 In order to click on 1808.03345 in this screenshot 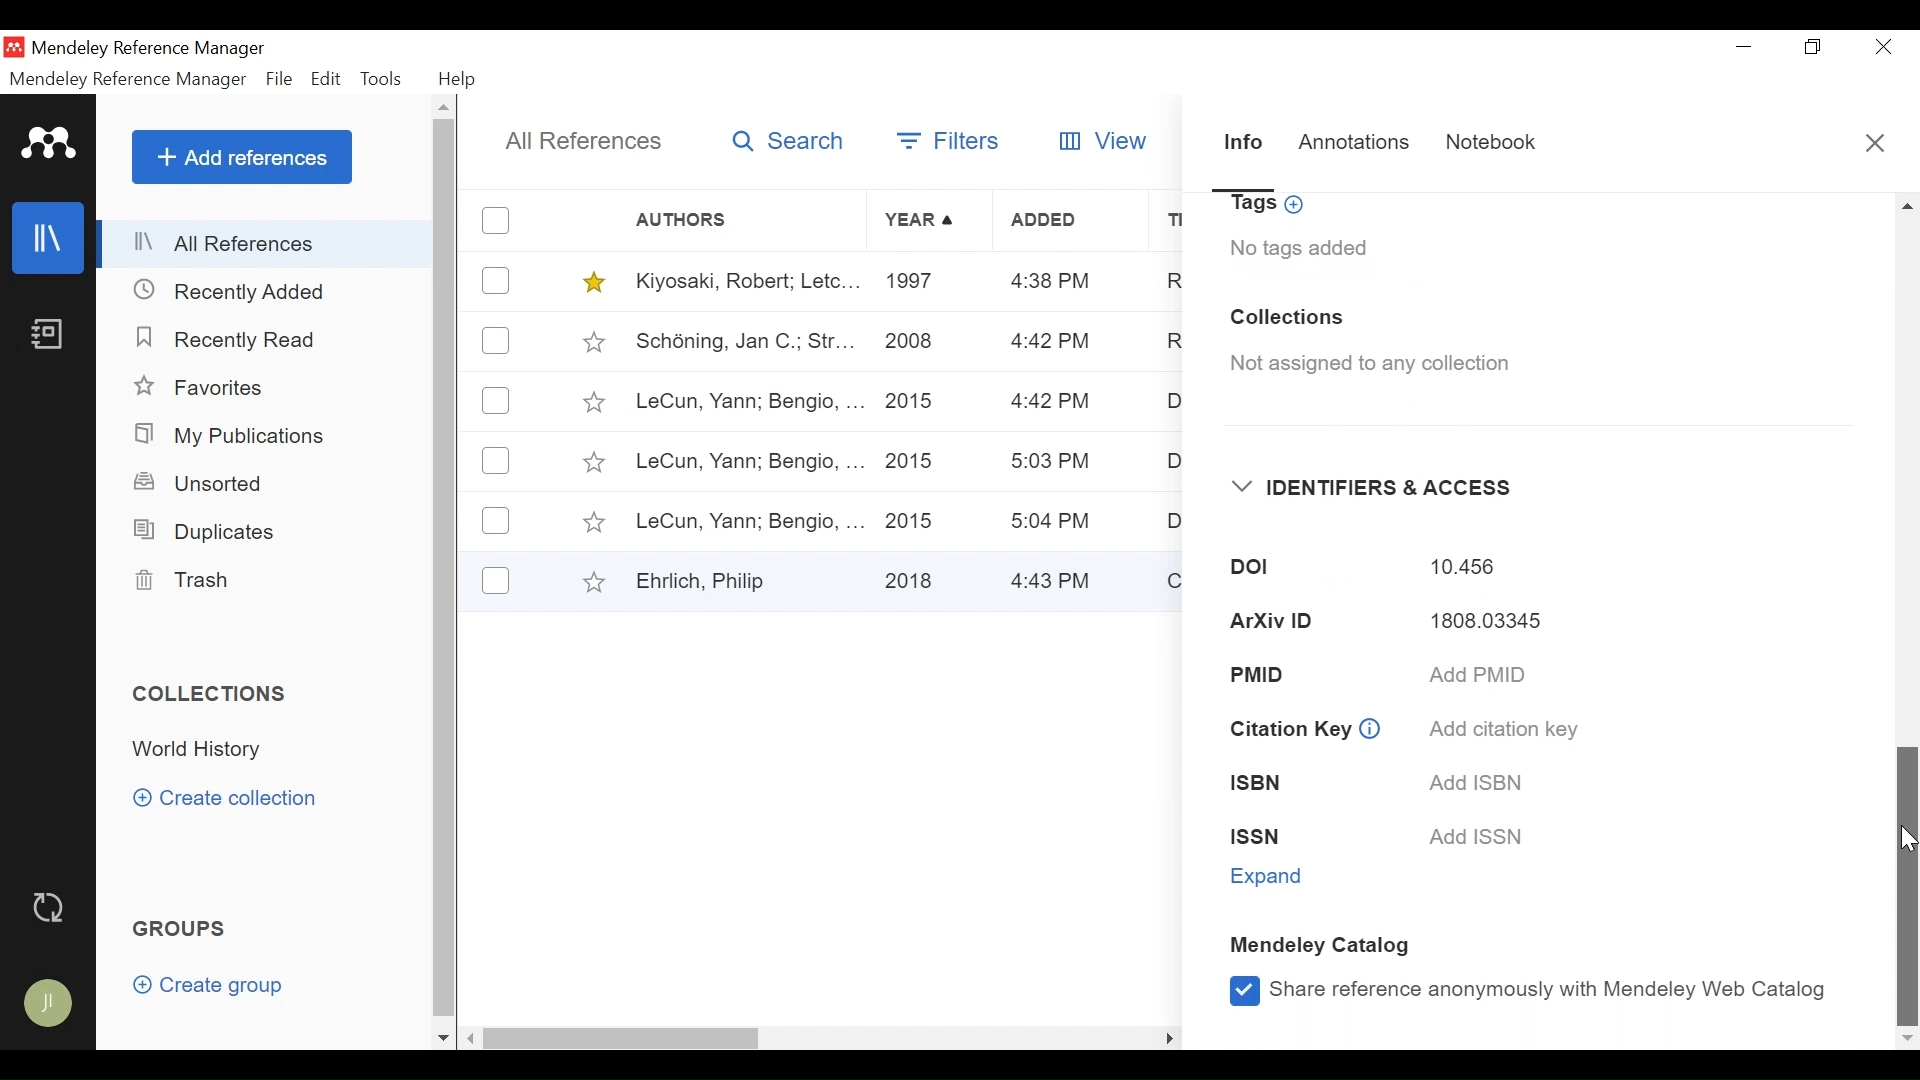, I will do `click(1473, 624)`.